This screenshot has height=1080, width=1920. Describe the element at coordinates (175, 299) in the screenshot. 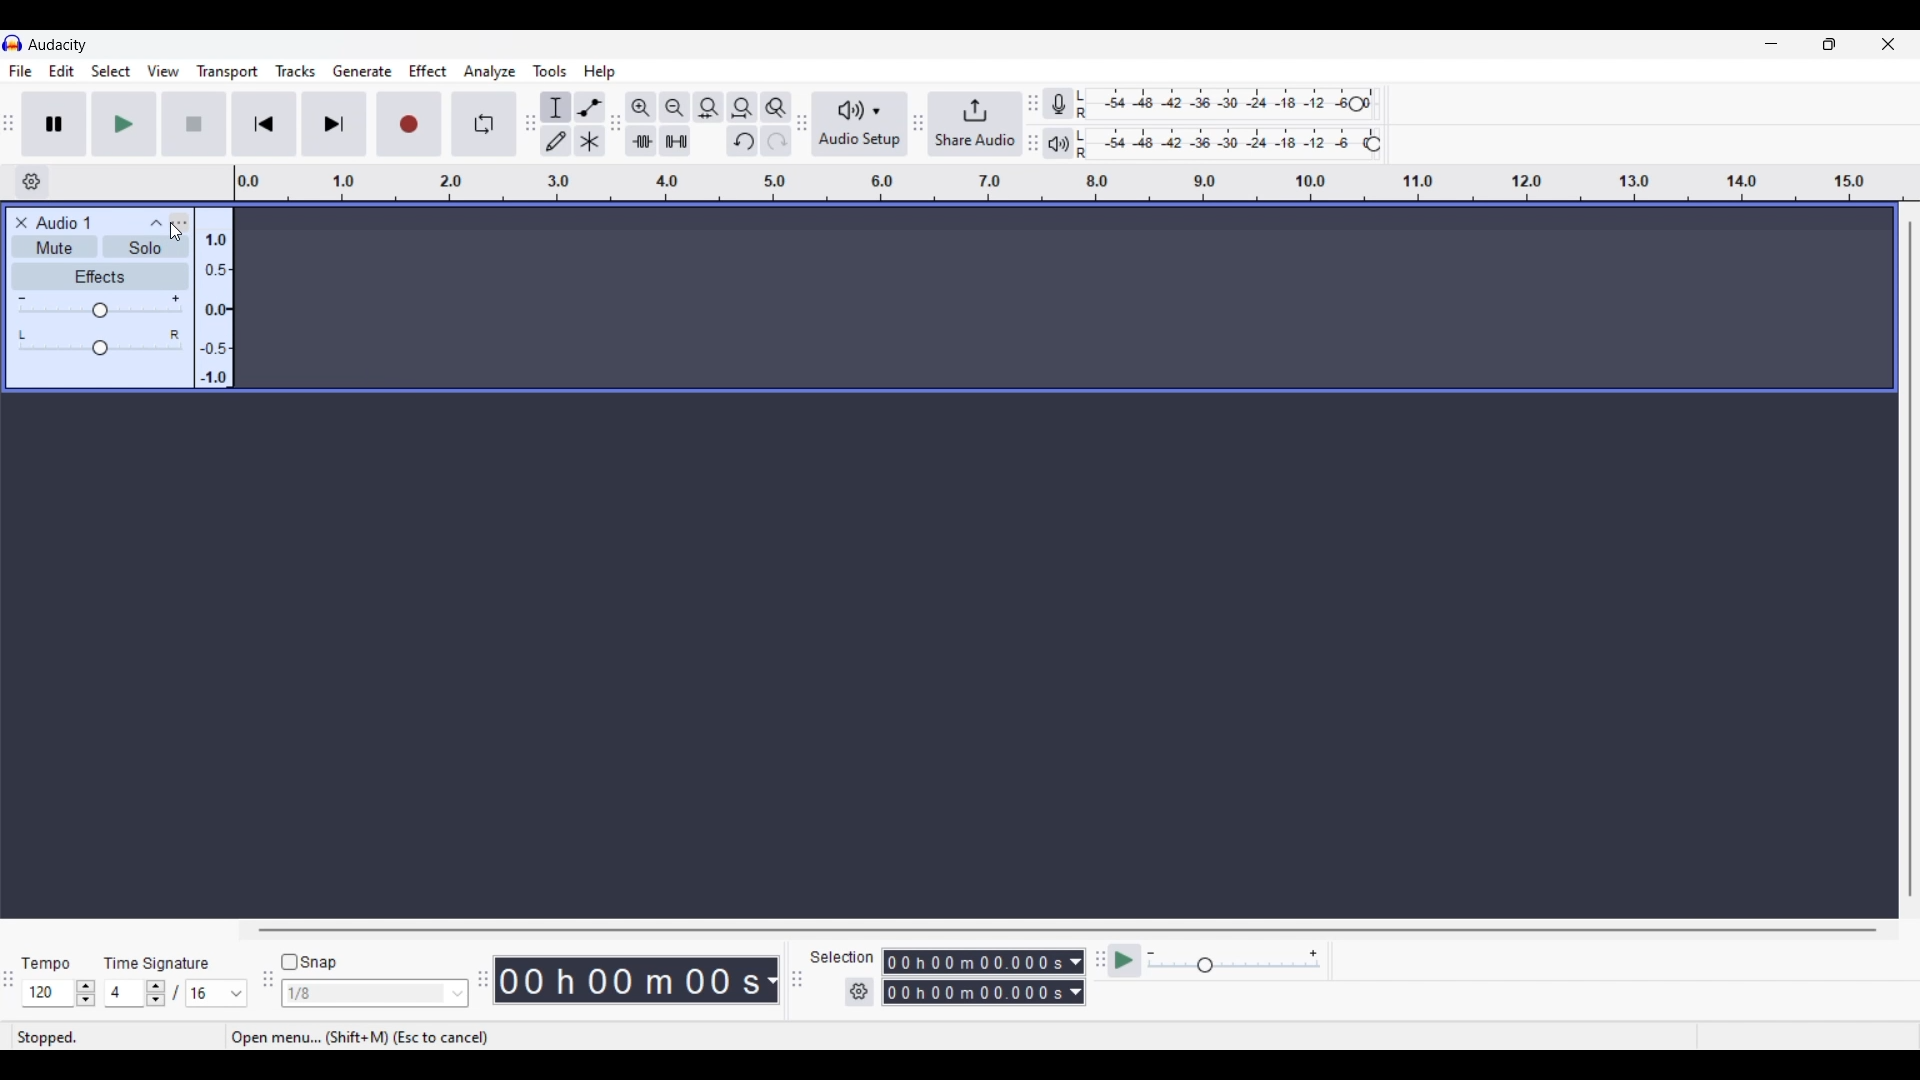

I see `Increase` at that location.